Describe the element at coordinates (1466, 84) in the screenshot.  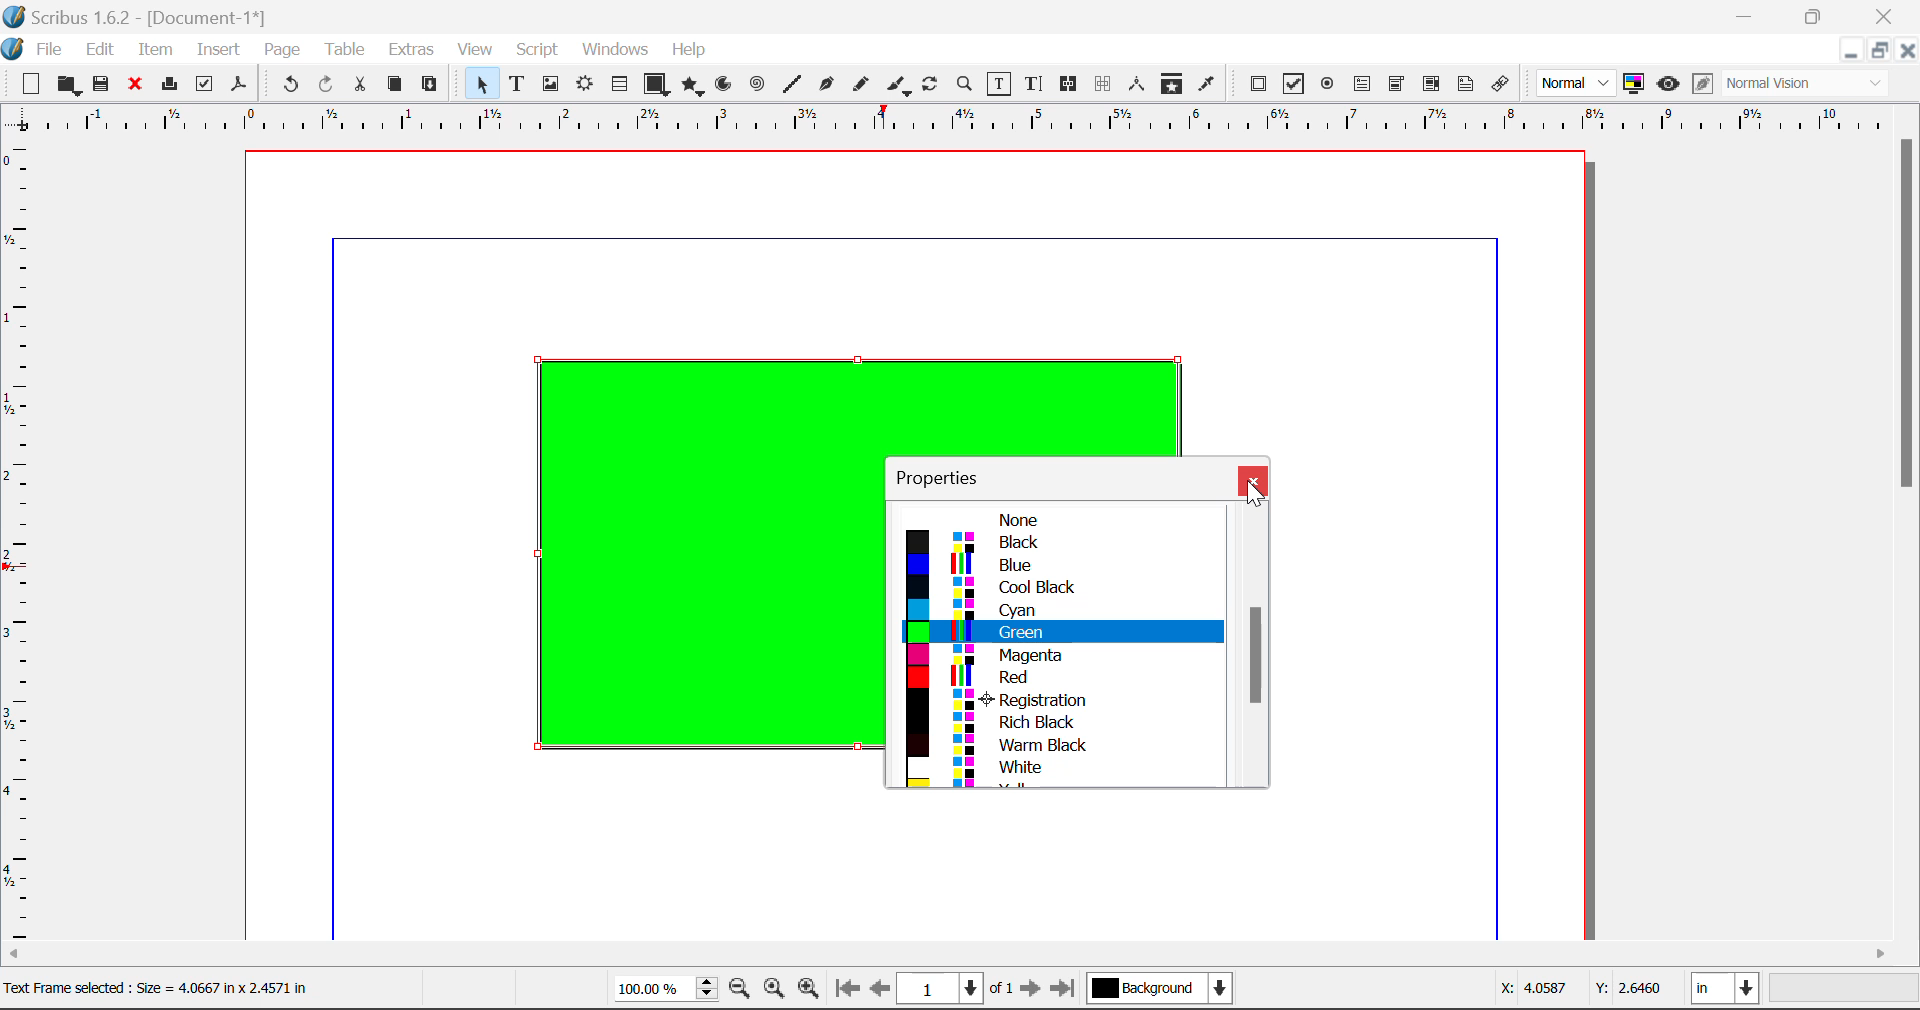
I see `Text Annotation` at that location.